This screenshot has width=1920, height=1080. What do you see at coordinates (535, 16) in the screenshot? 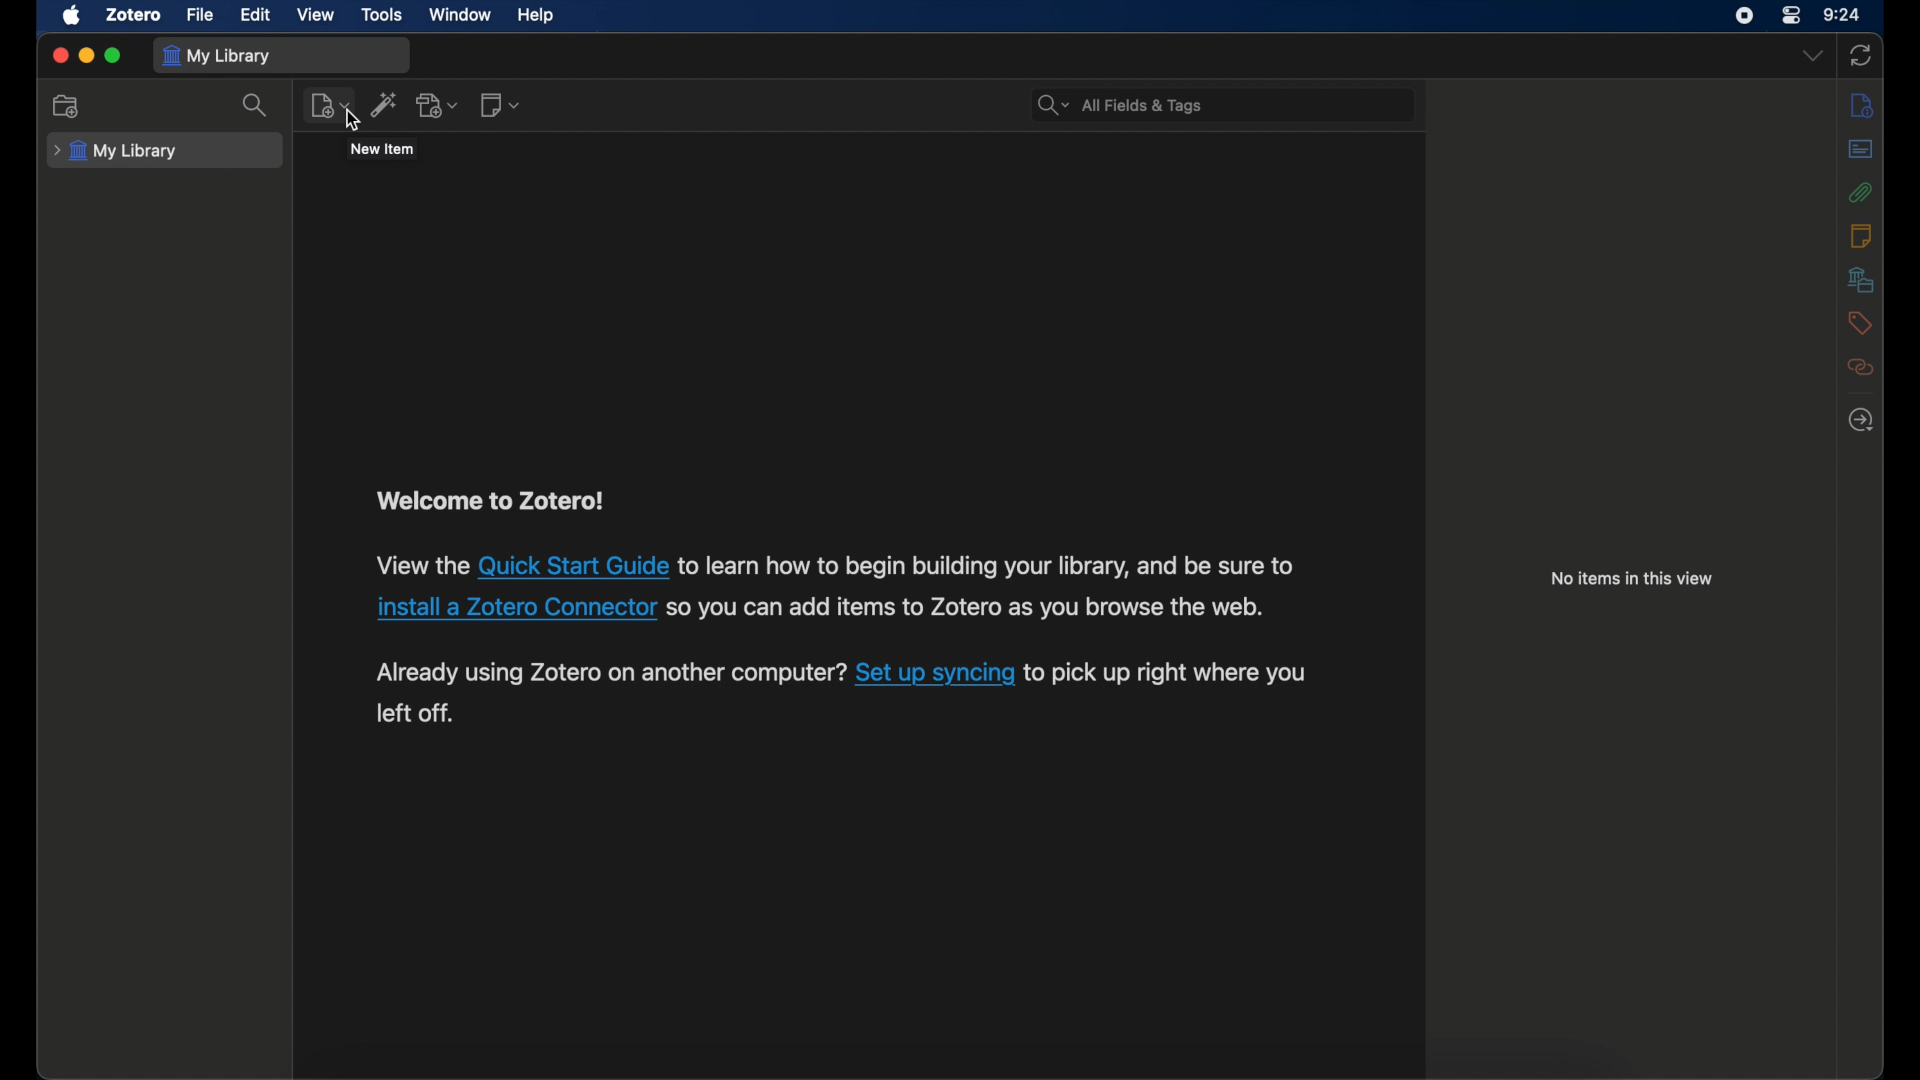
I see `help` at bounding box center [535, 16].